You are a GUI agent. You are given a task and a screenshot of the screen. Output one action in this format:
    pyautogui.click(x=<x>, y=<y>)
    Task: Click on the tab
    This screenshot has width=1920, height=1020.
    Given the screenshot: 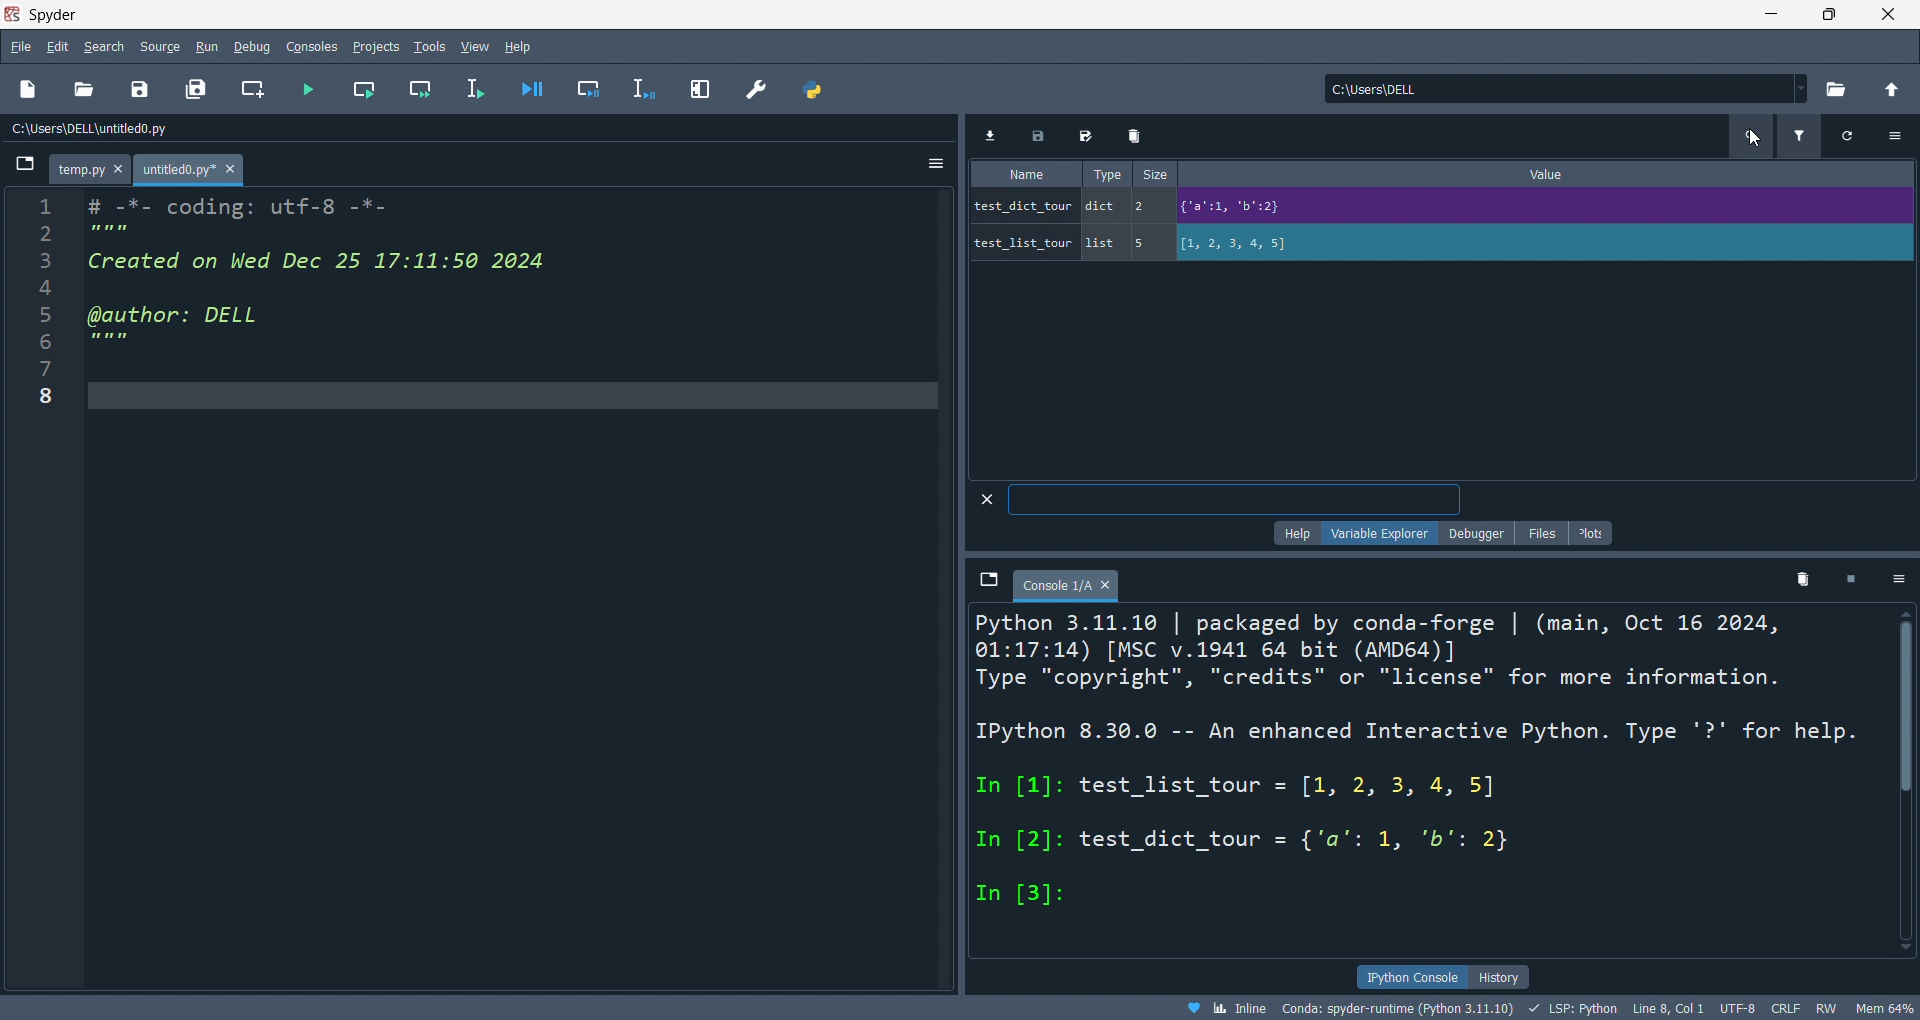 What is the action you would take?
    pyautogui.click(x=189, y=169)
    